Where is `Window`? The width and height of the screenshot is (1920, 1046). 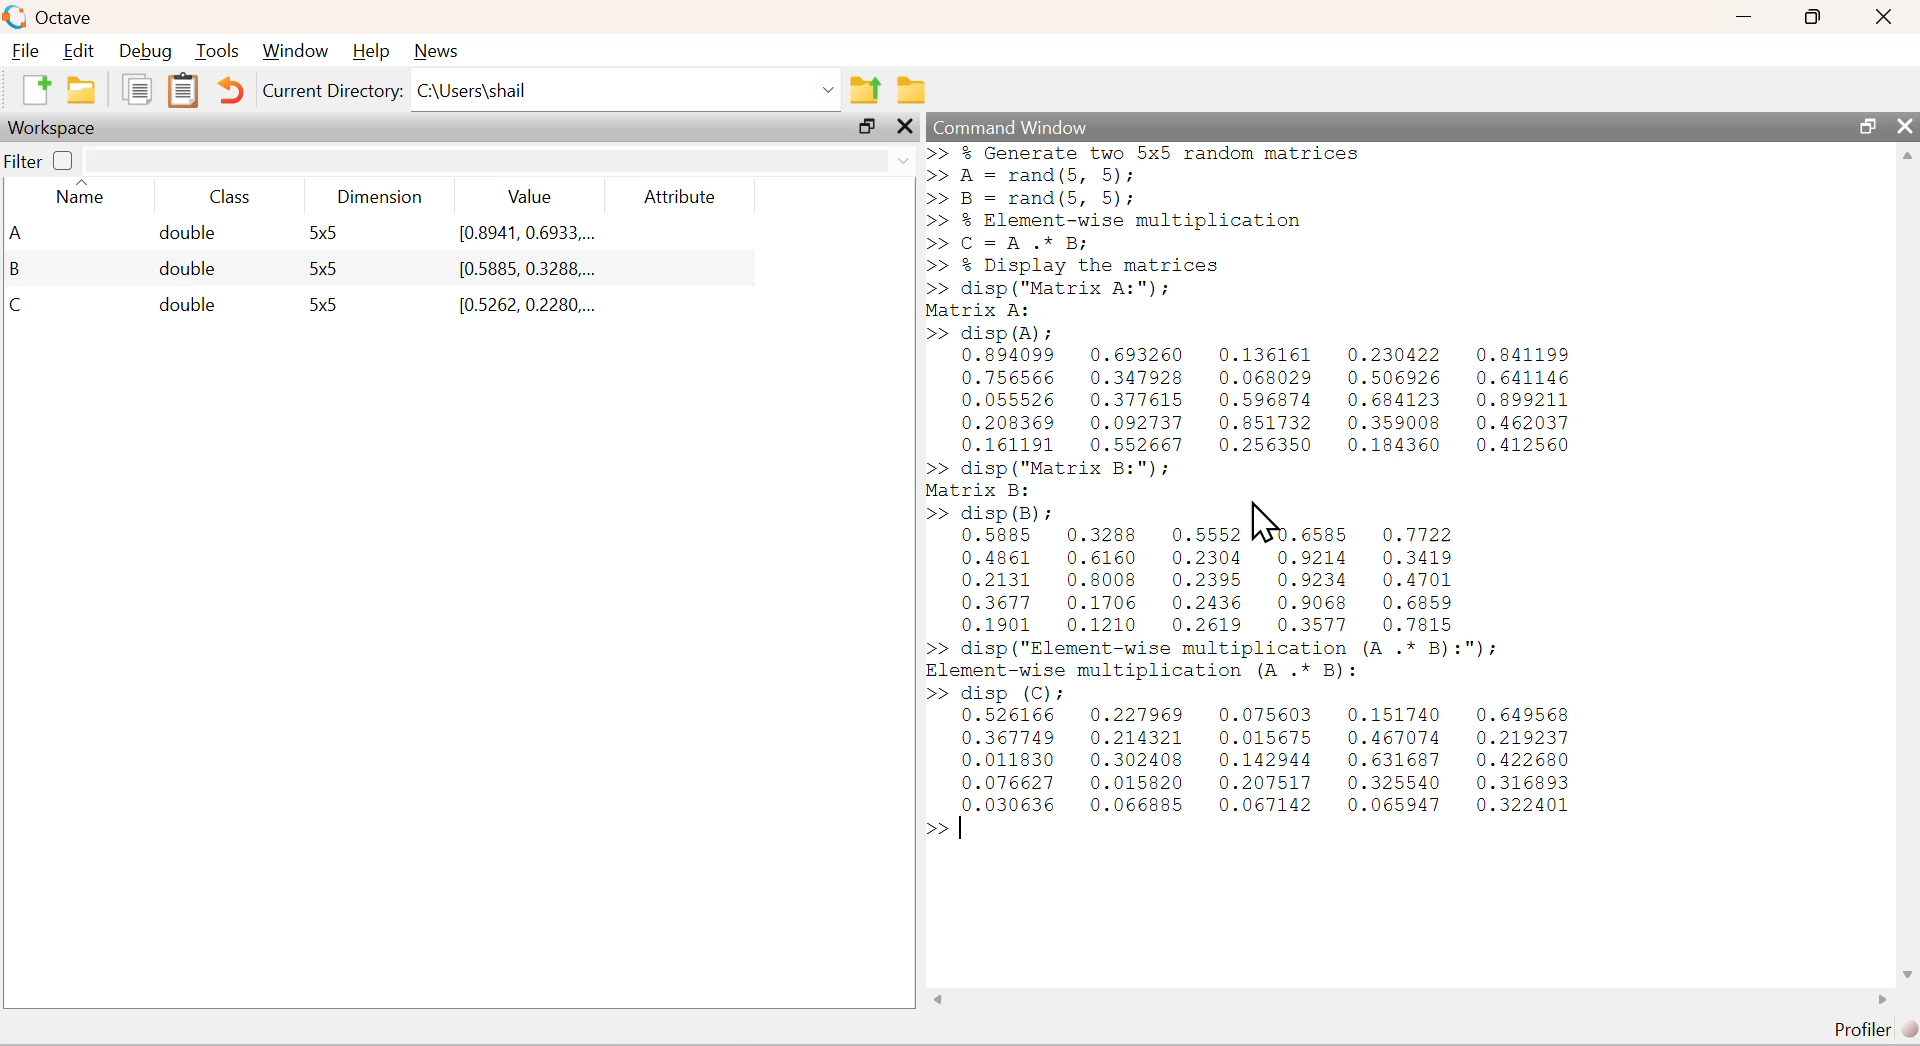 Window is located at coordinates (298, 48).